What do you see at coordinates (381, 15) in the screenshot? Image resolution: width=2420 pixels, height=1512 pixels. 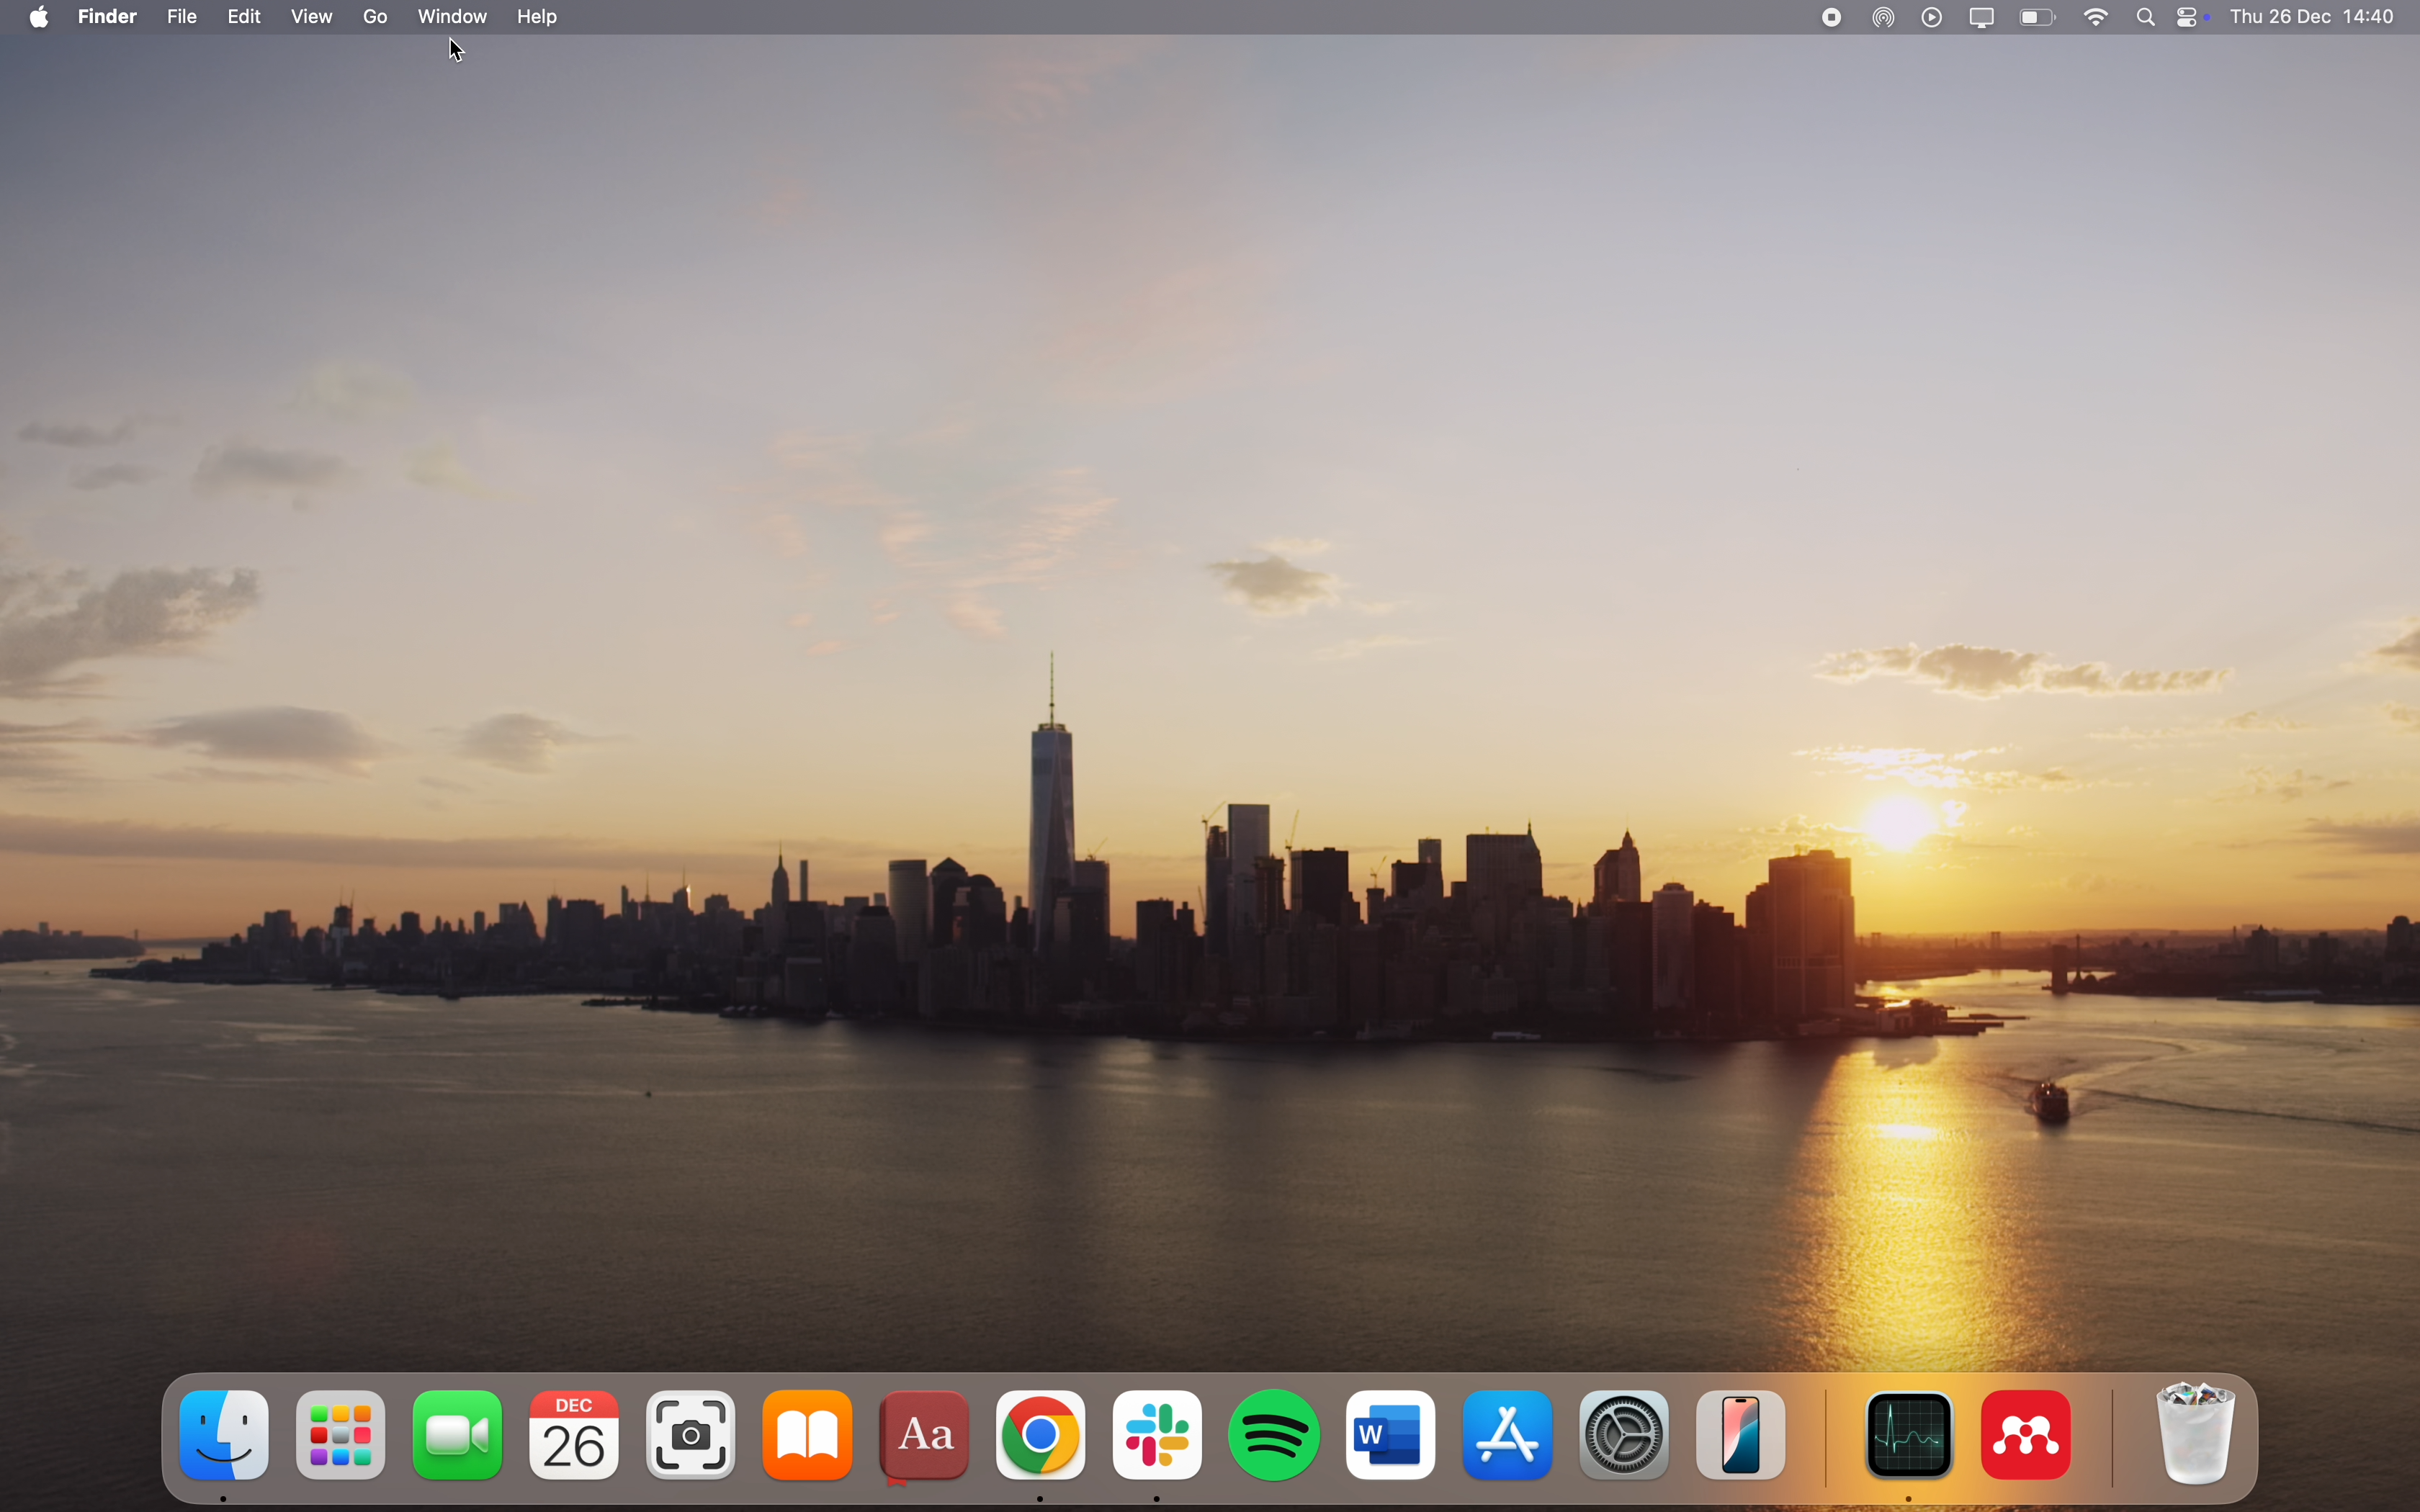 I see `go` at bounding box center [381, 15].